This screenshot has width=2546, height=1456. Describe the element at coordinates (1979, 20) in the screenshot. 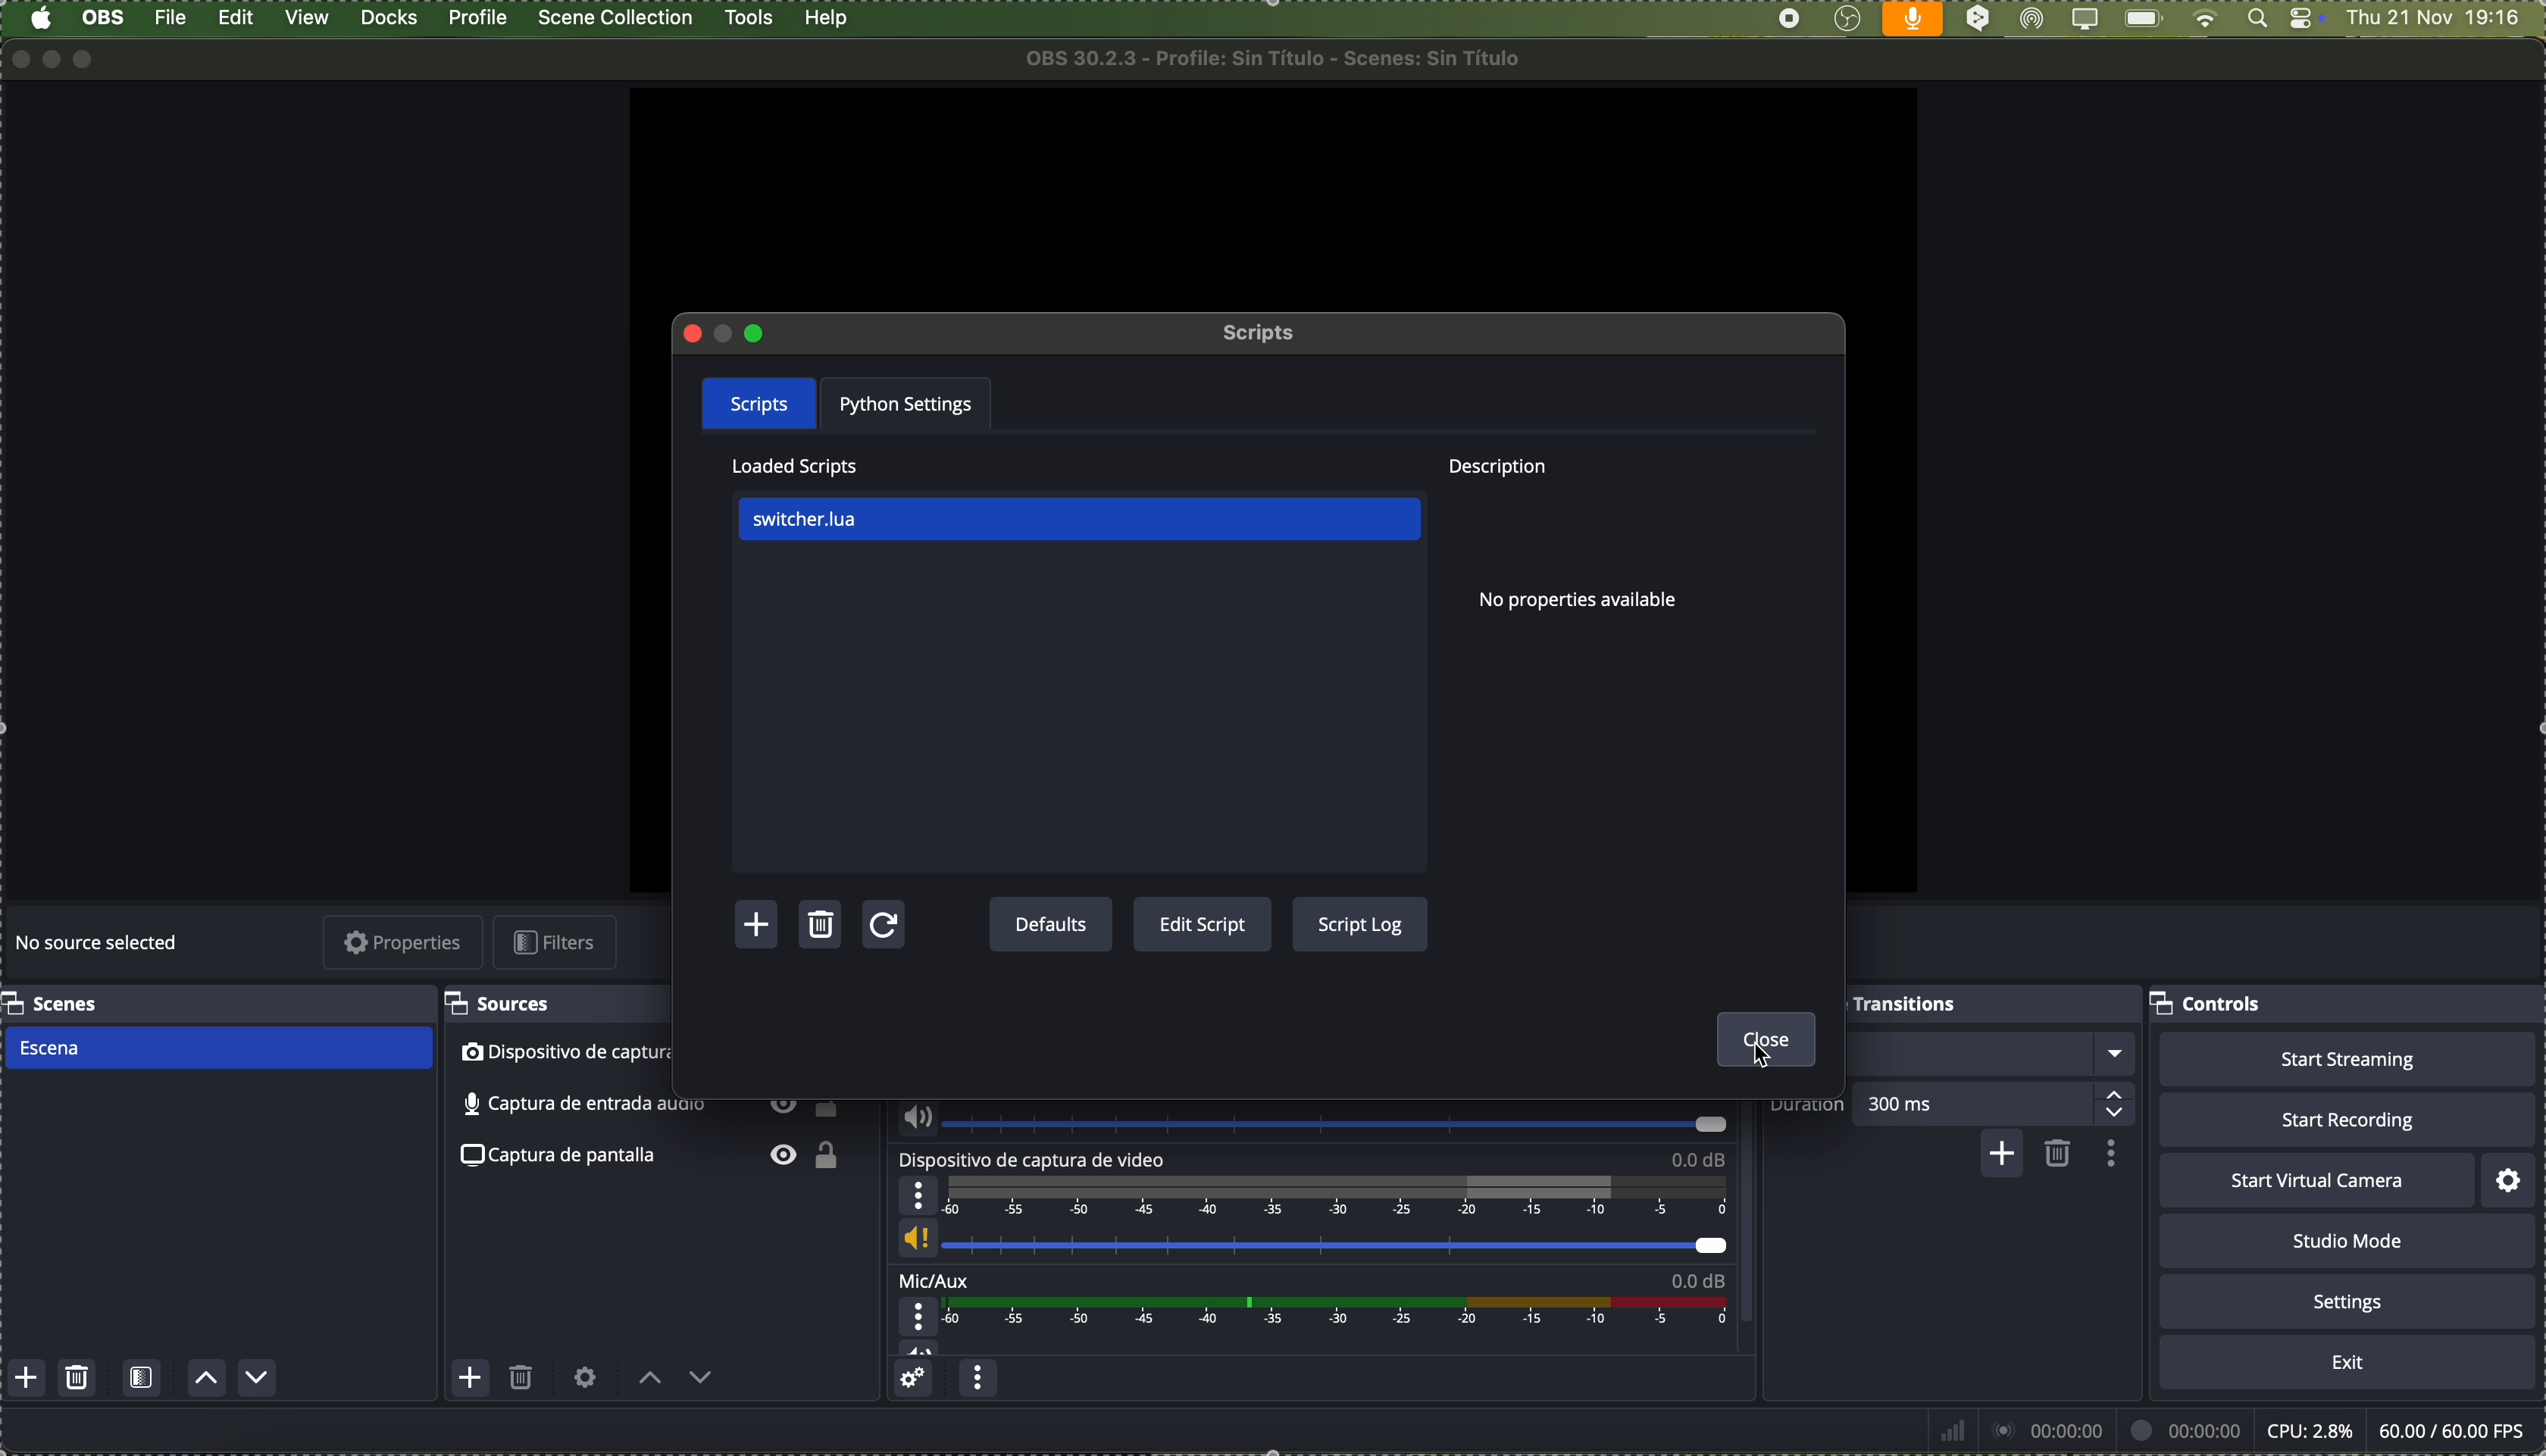

I see `DeepL` at that location.